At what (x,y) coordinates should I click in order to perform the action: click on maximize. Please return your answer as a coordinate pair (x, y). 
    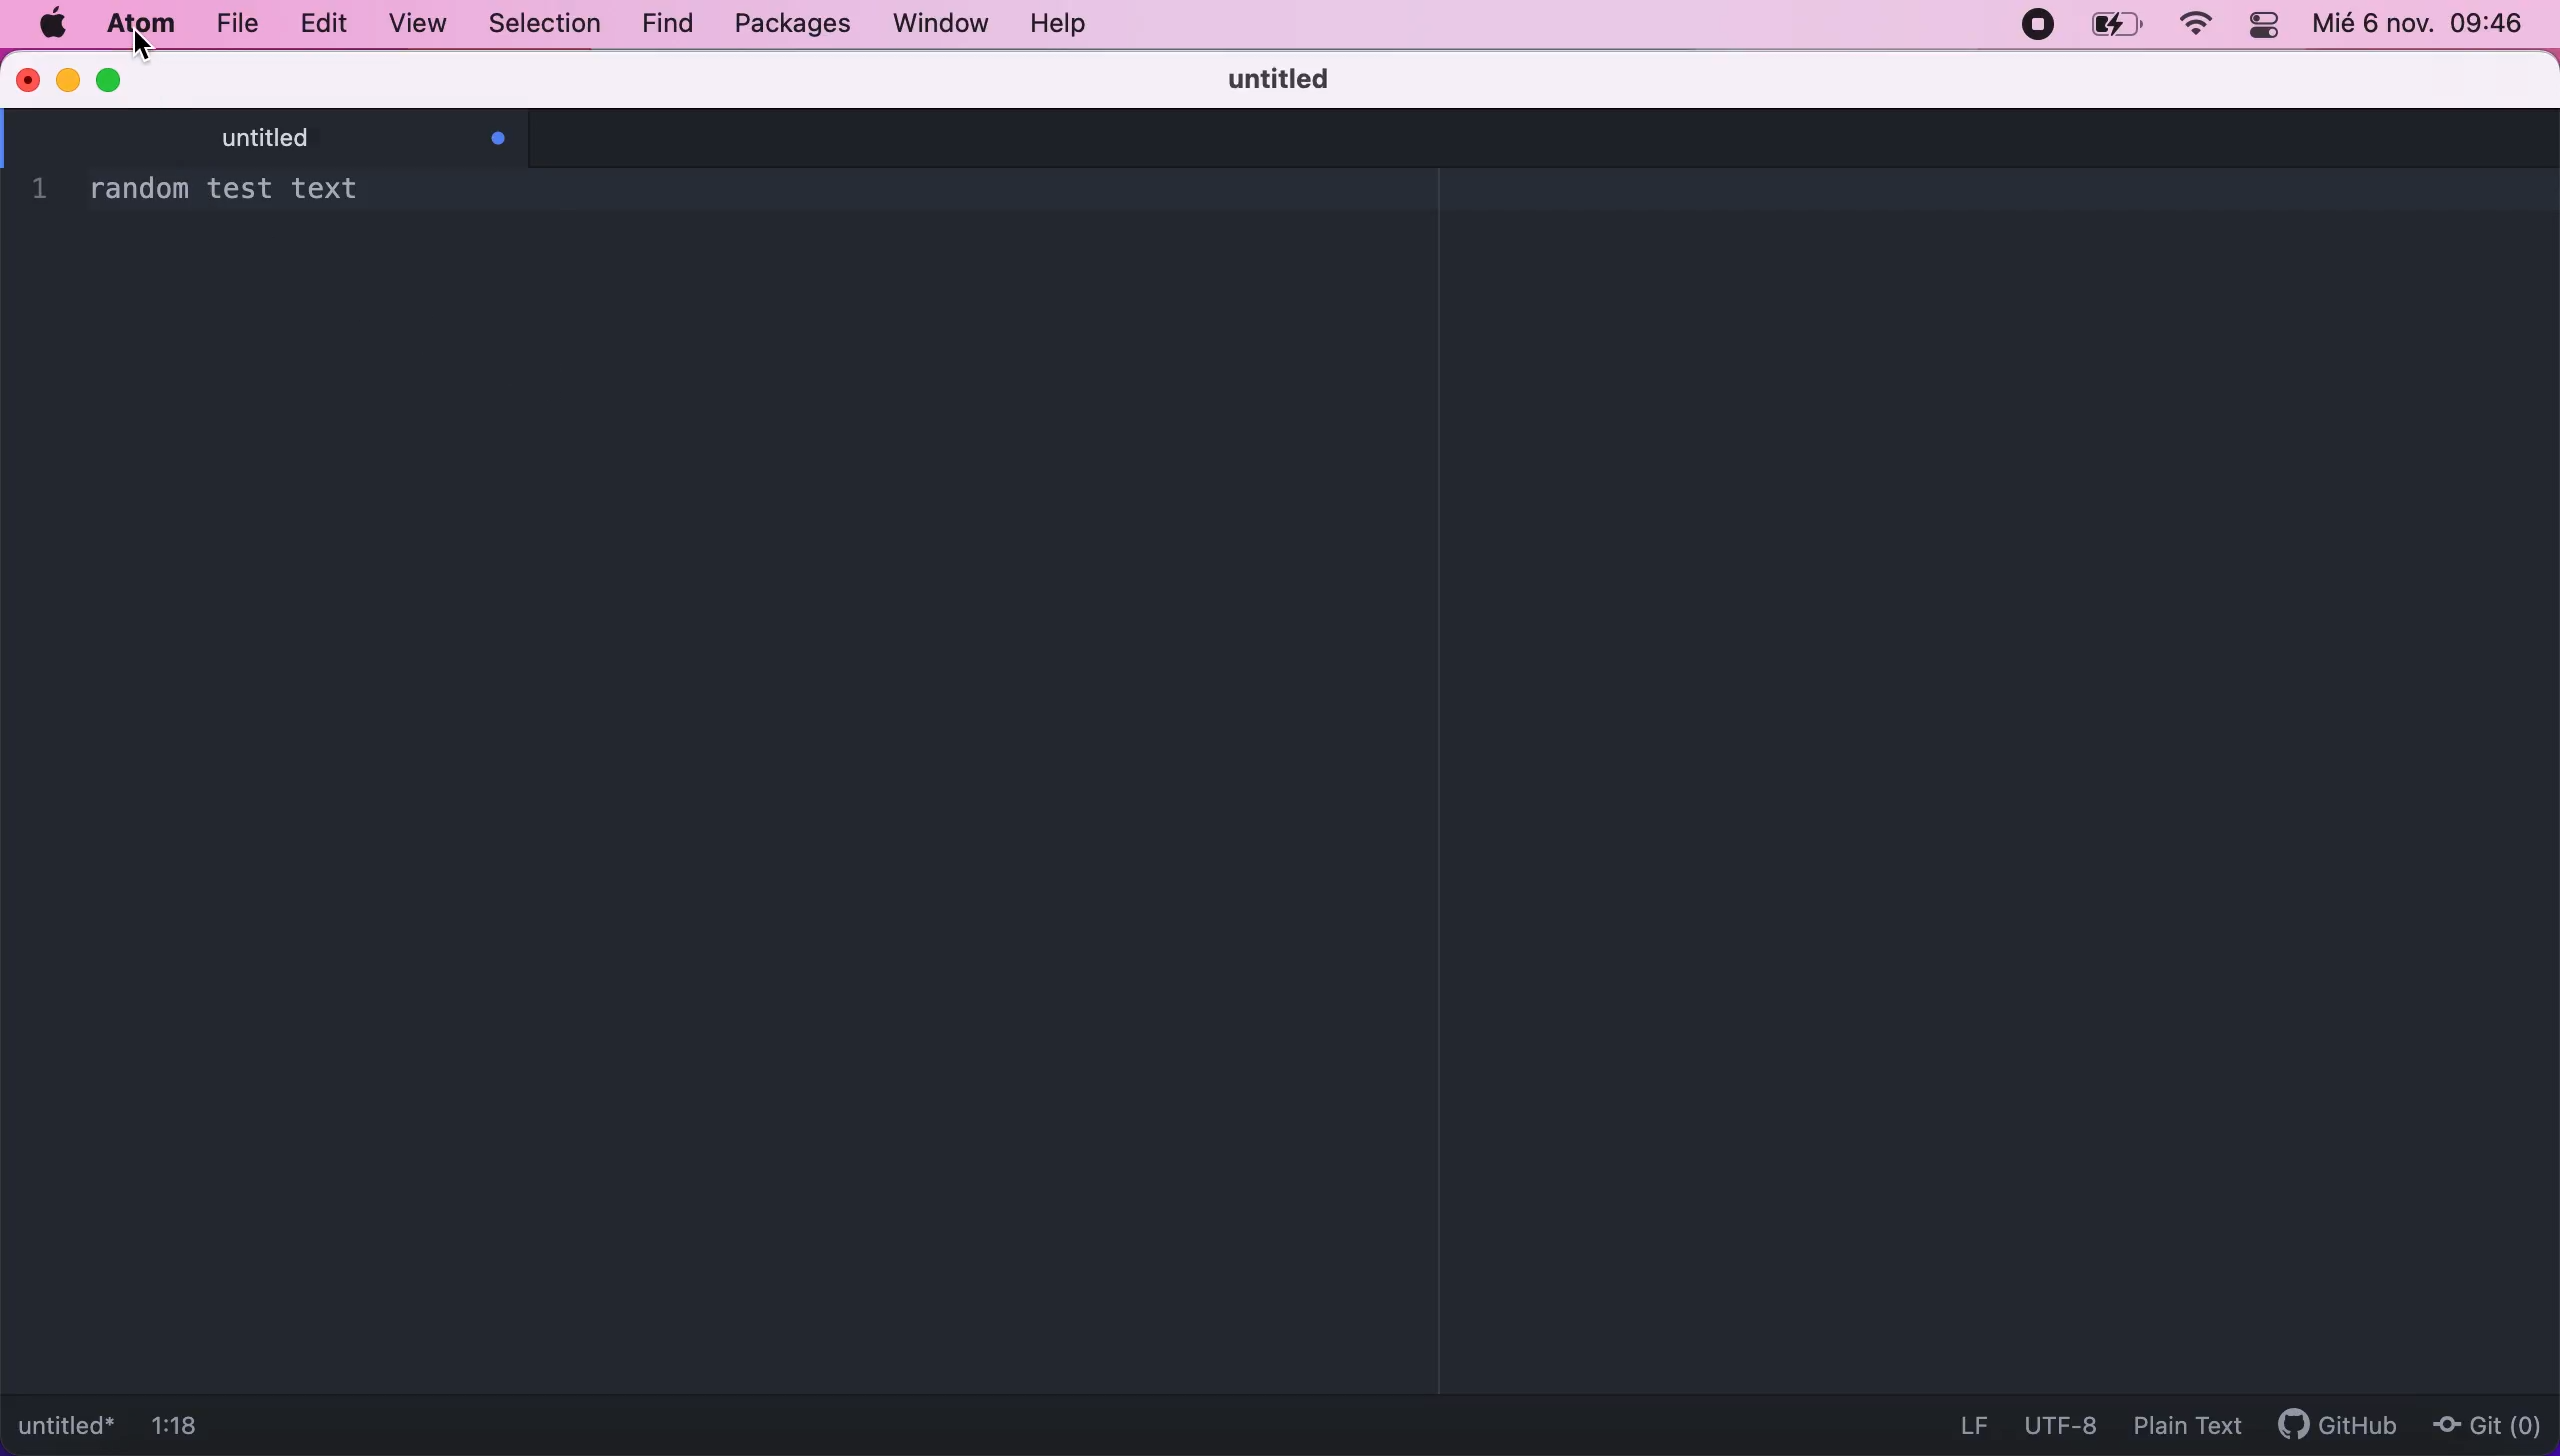
    Looking at the image, I should click on (112, 77).